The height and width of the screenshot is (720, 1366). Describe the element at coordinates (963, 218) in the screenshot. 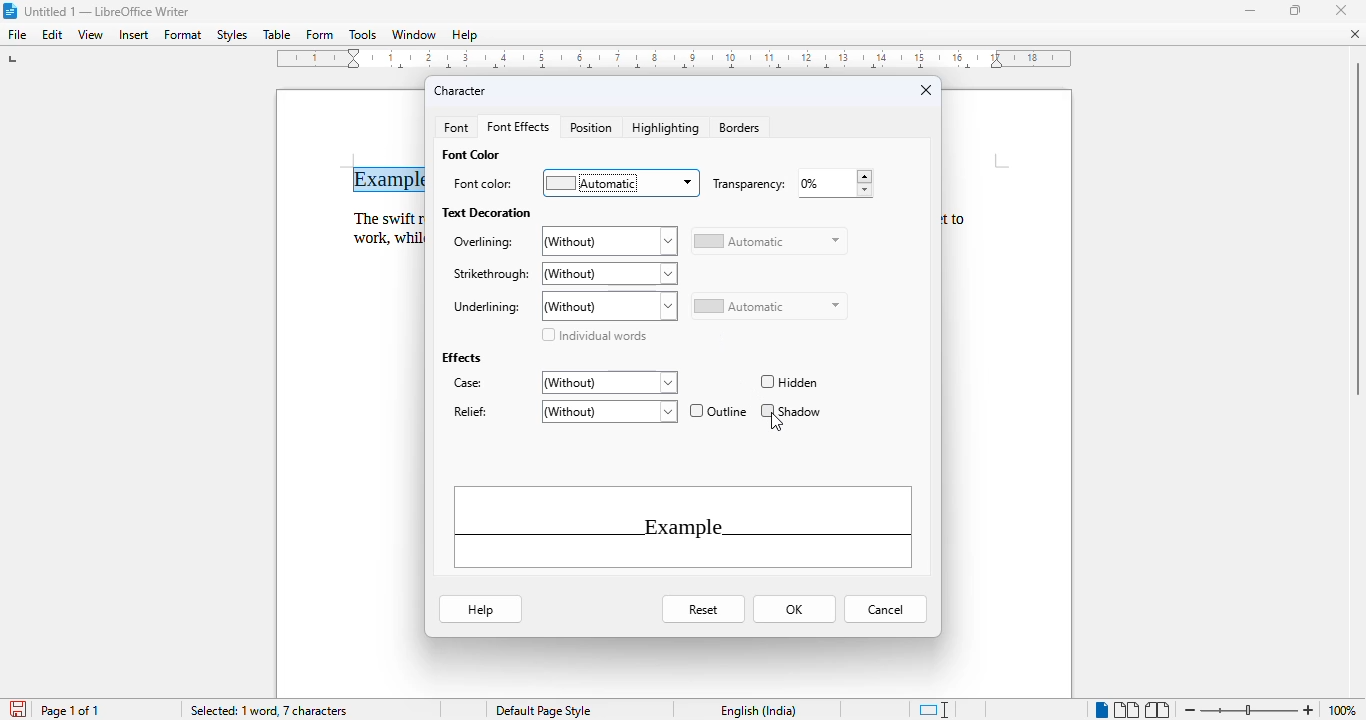

I see `to` at that location.